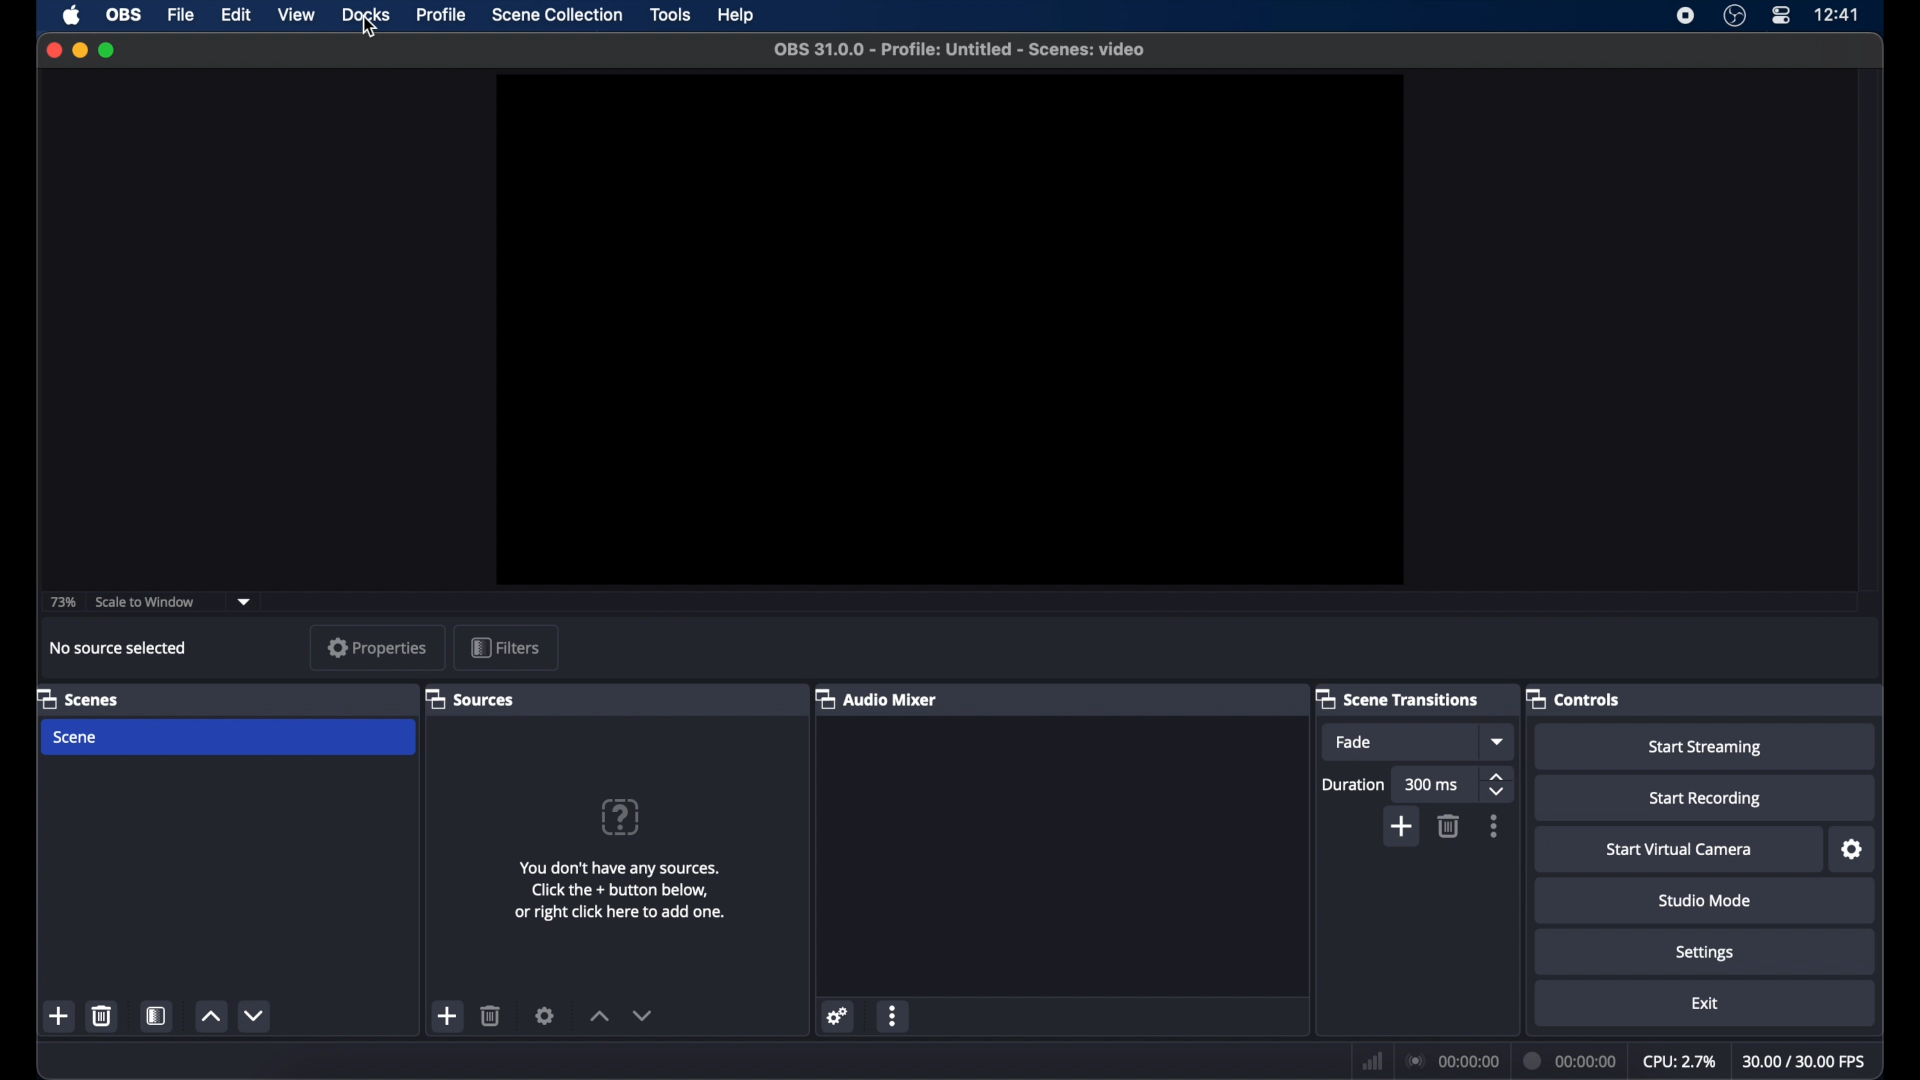  I want to click on settings, so click(1706, 954).